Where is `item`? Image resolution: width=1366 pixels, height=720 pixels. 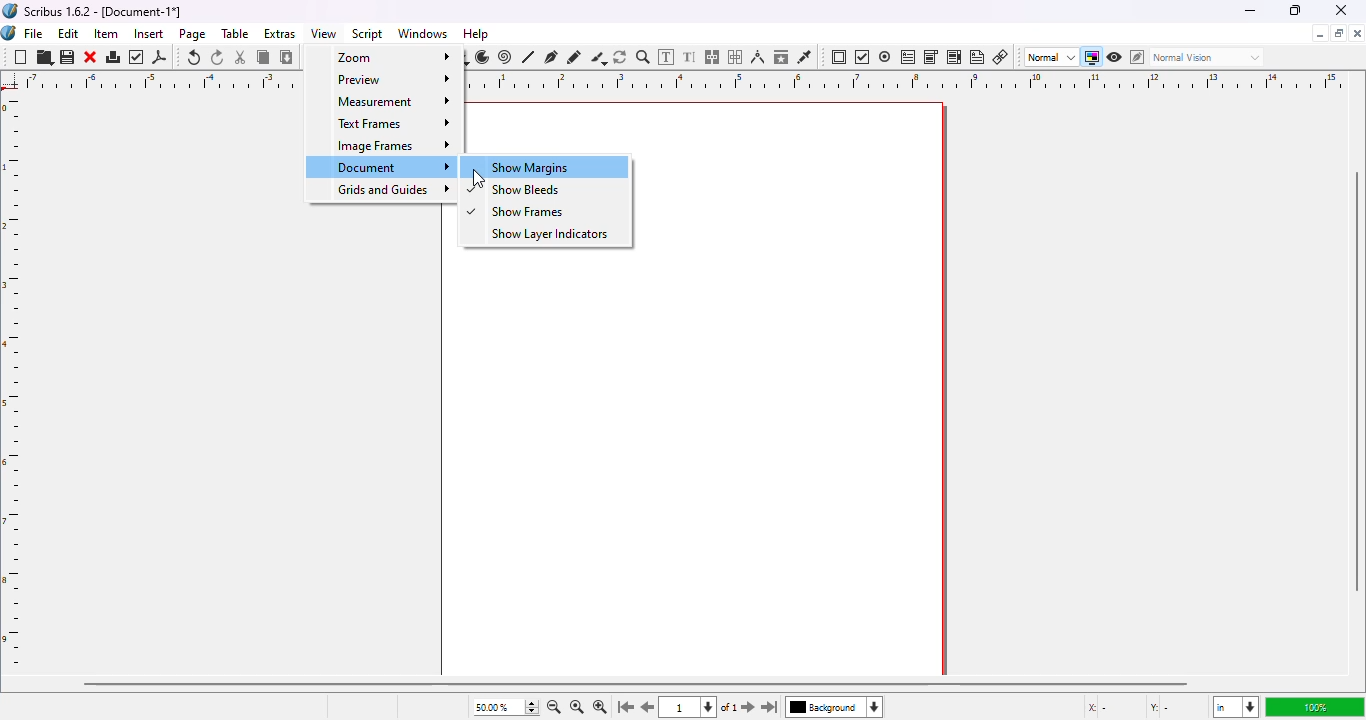 item is located at coordinates (107, 34).